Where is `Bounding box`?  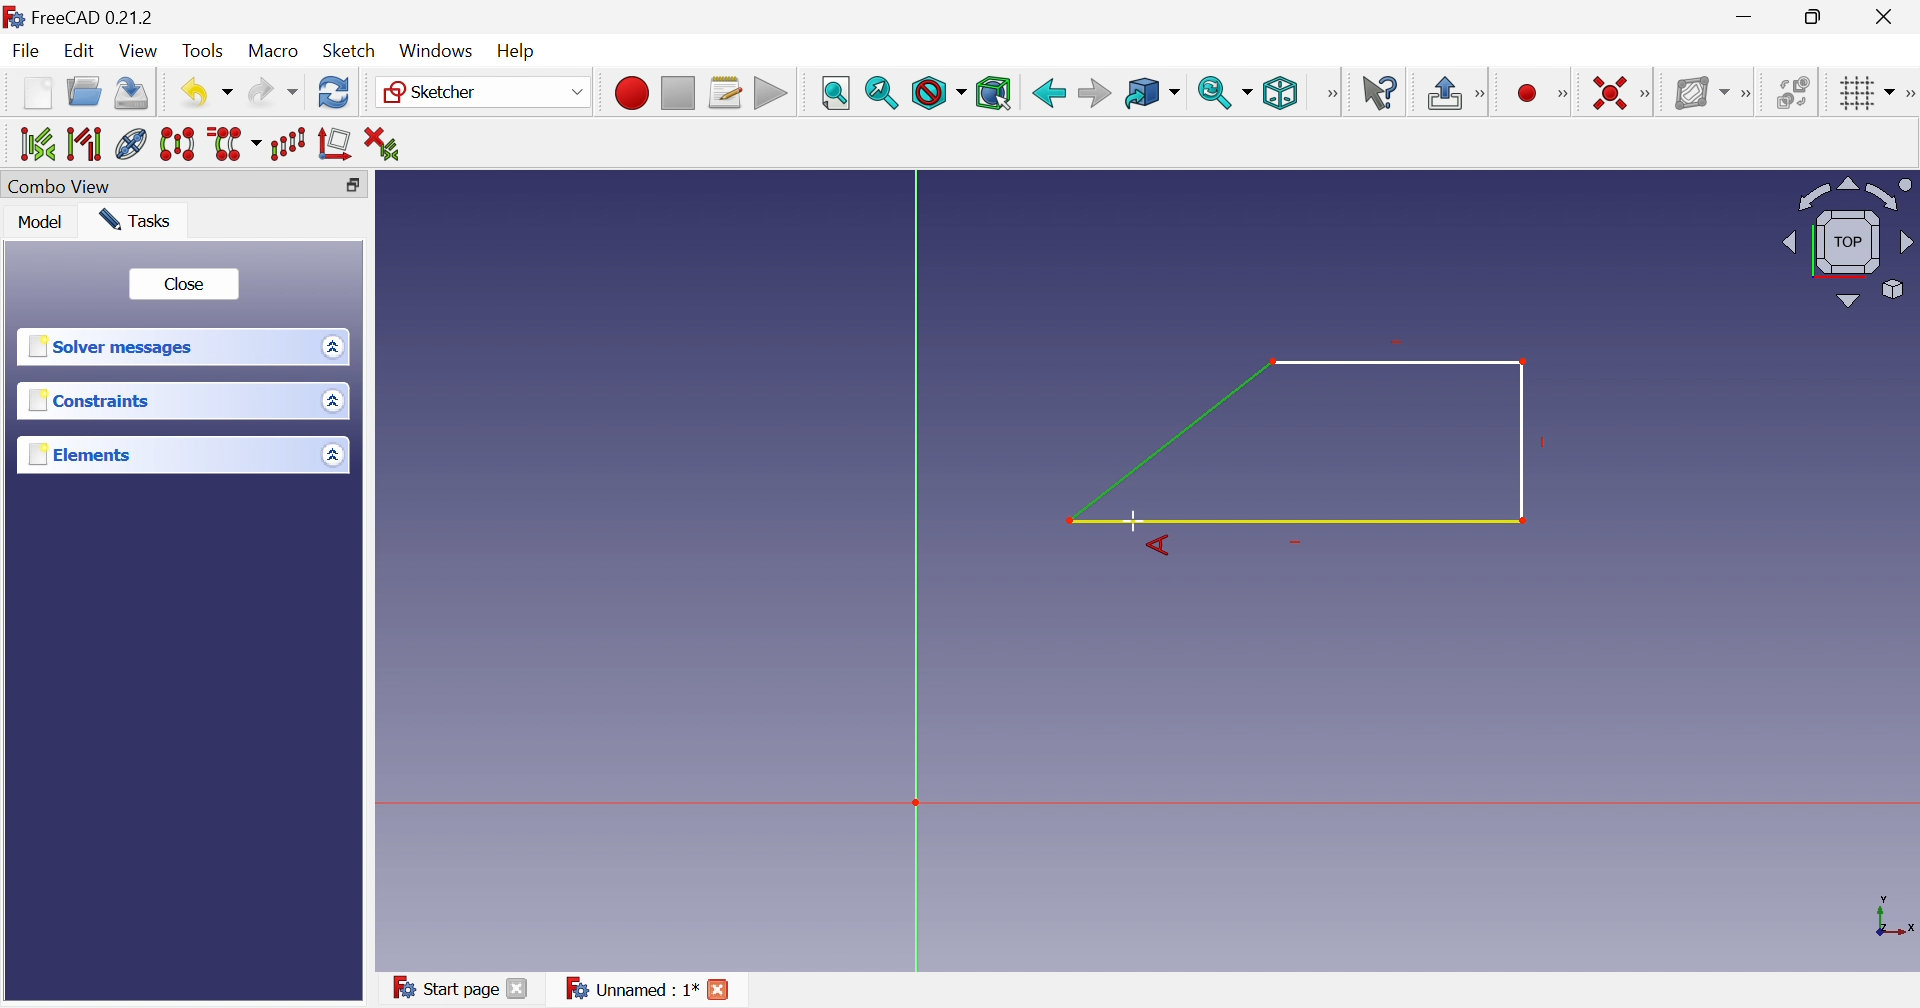
Bounding box is located at coordinates (995, 92).